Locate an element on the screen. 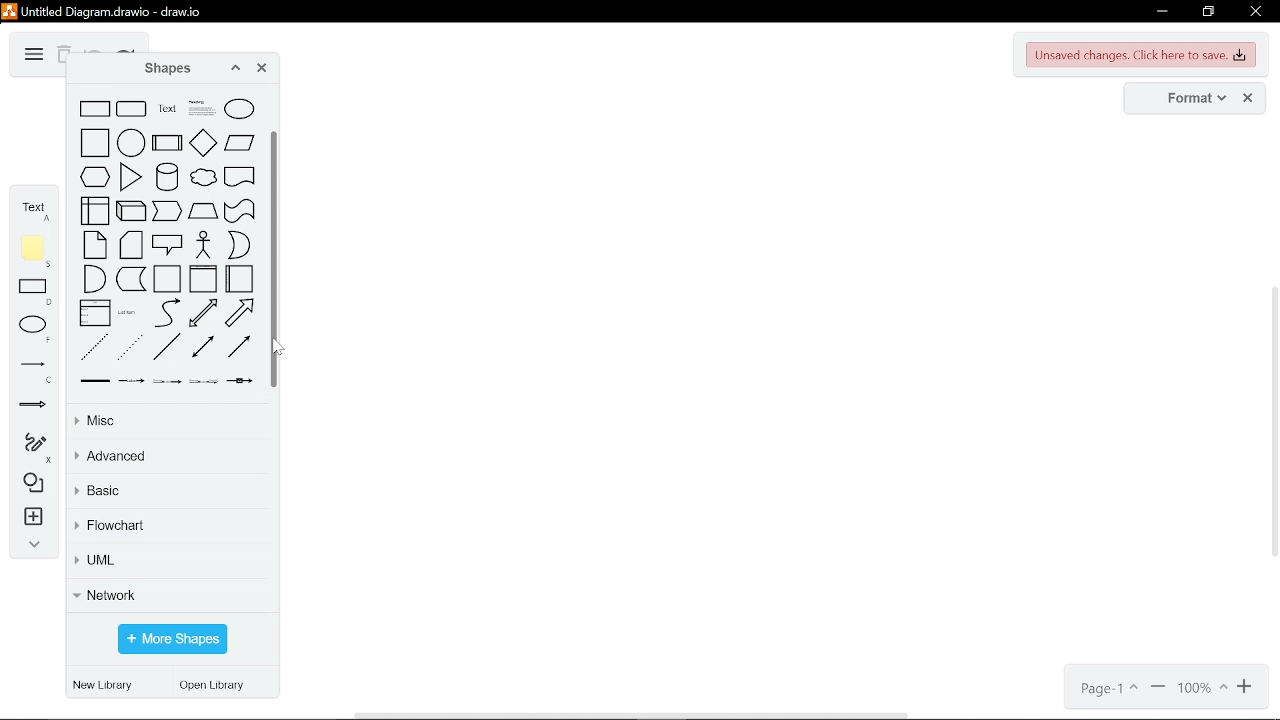 The image size is (1280, 720). list item is located at coordinates (127, 313).